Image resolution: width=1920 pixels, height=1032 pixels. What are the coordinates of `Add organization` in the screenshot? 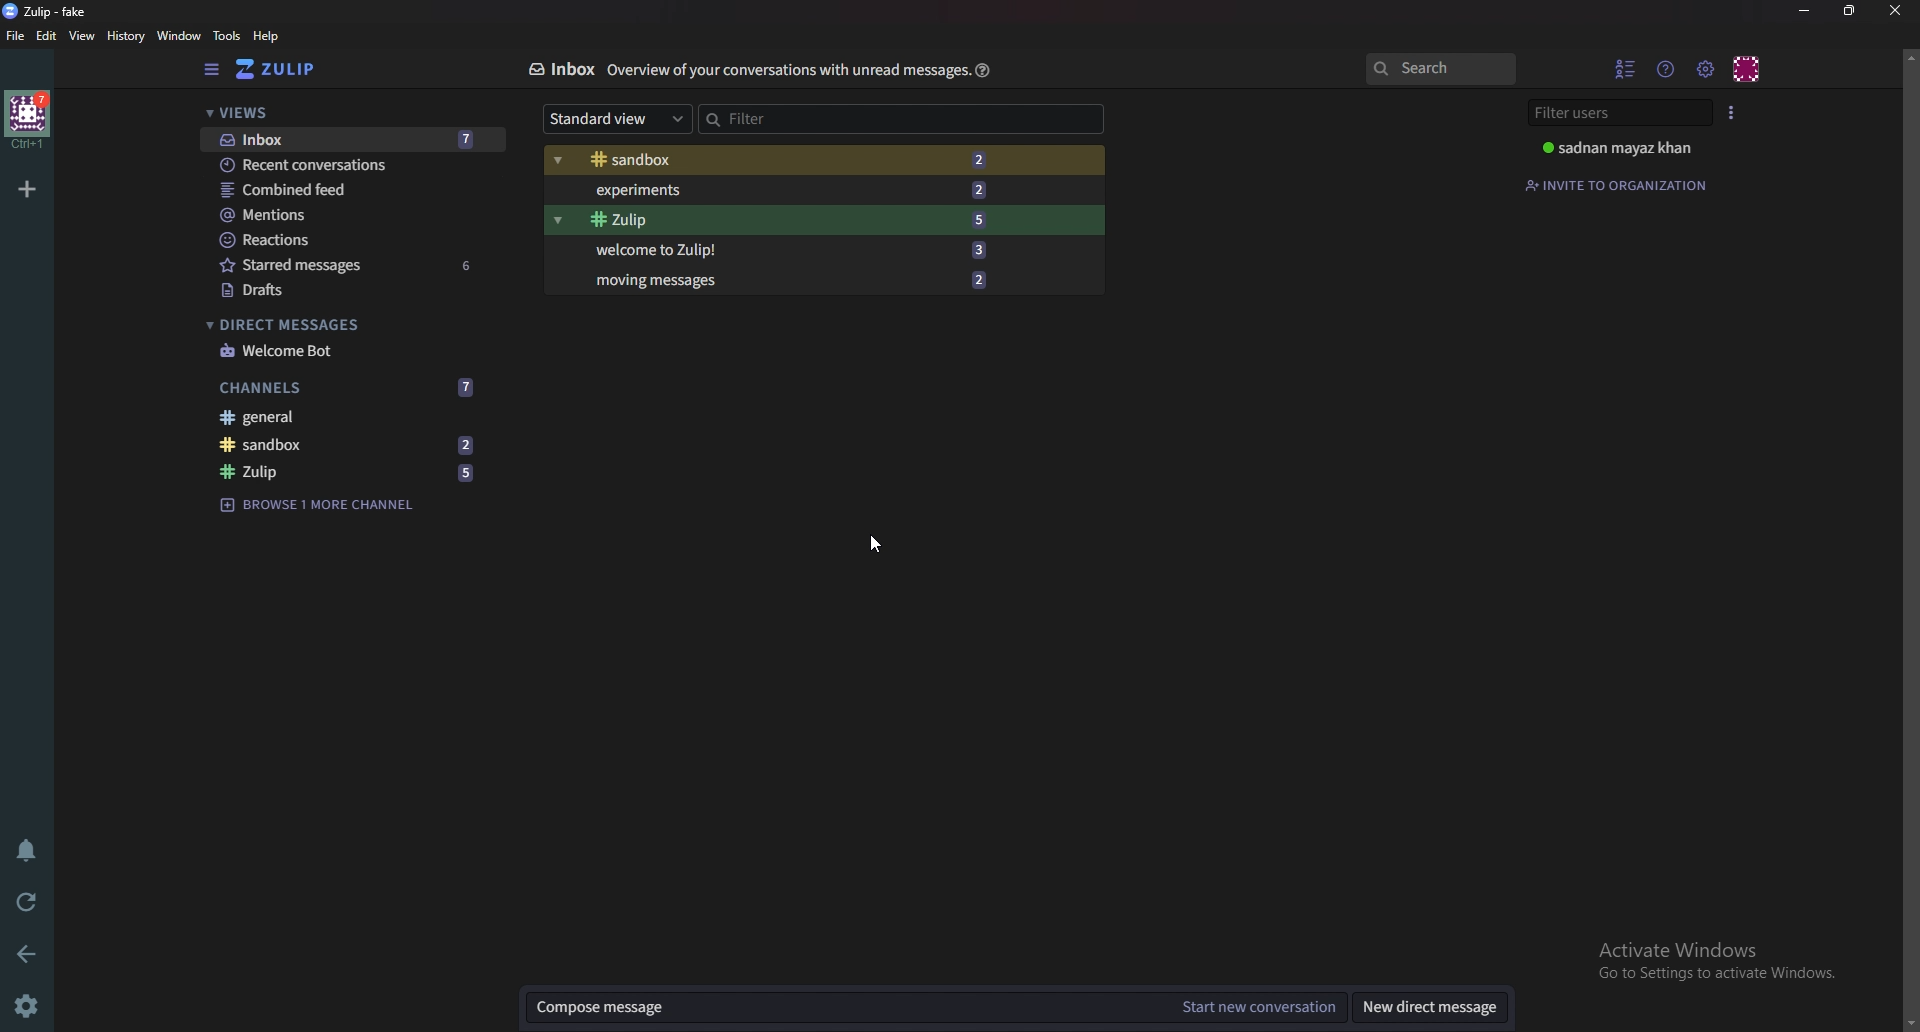 It's located at (26, 188).